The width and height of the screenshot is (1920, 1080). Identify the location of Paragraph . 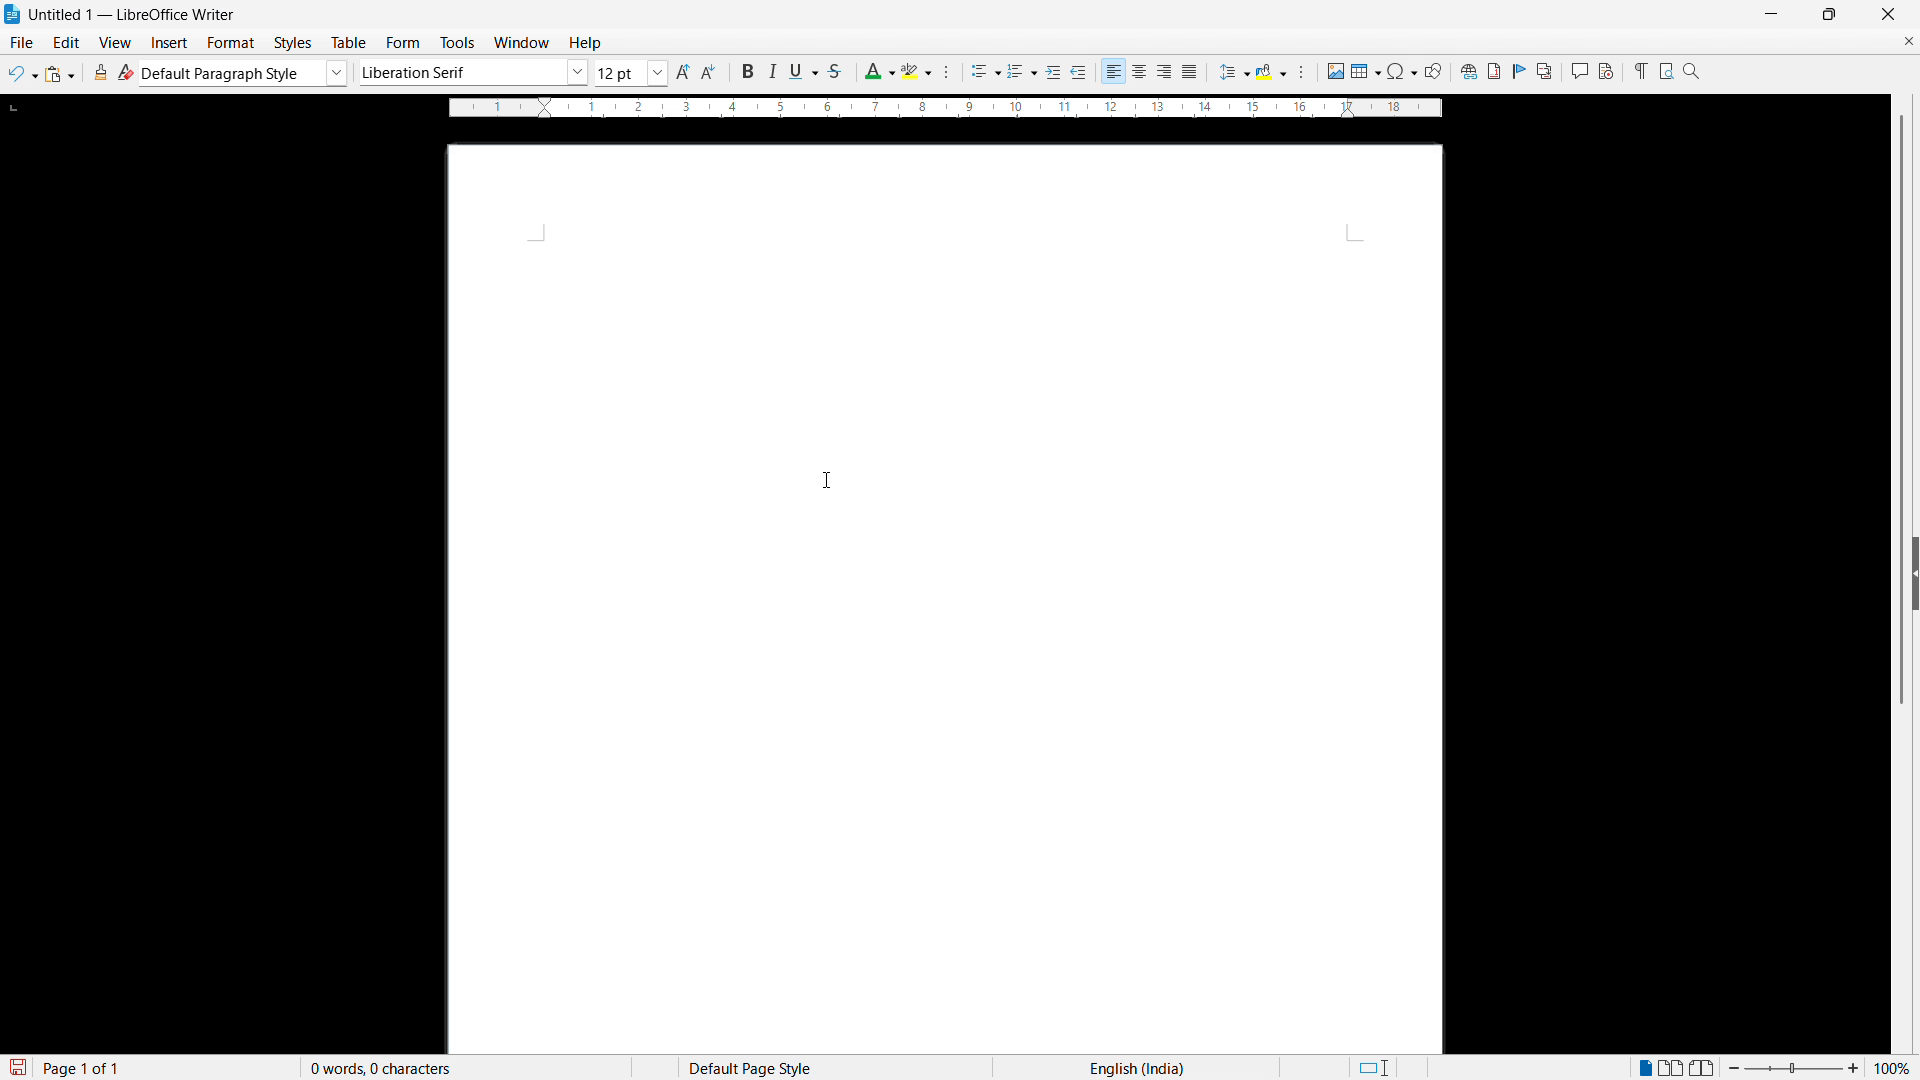
(1300, 72).